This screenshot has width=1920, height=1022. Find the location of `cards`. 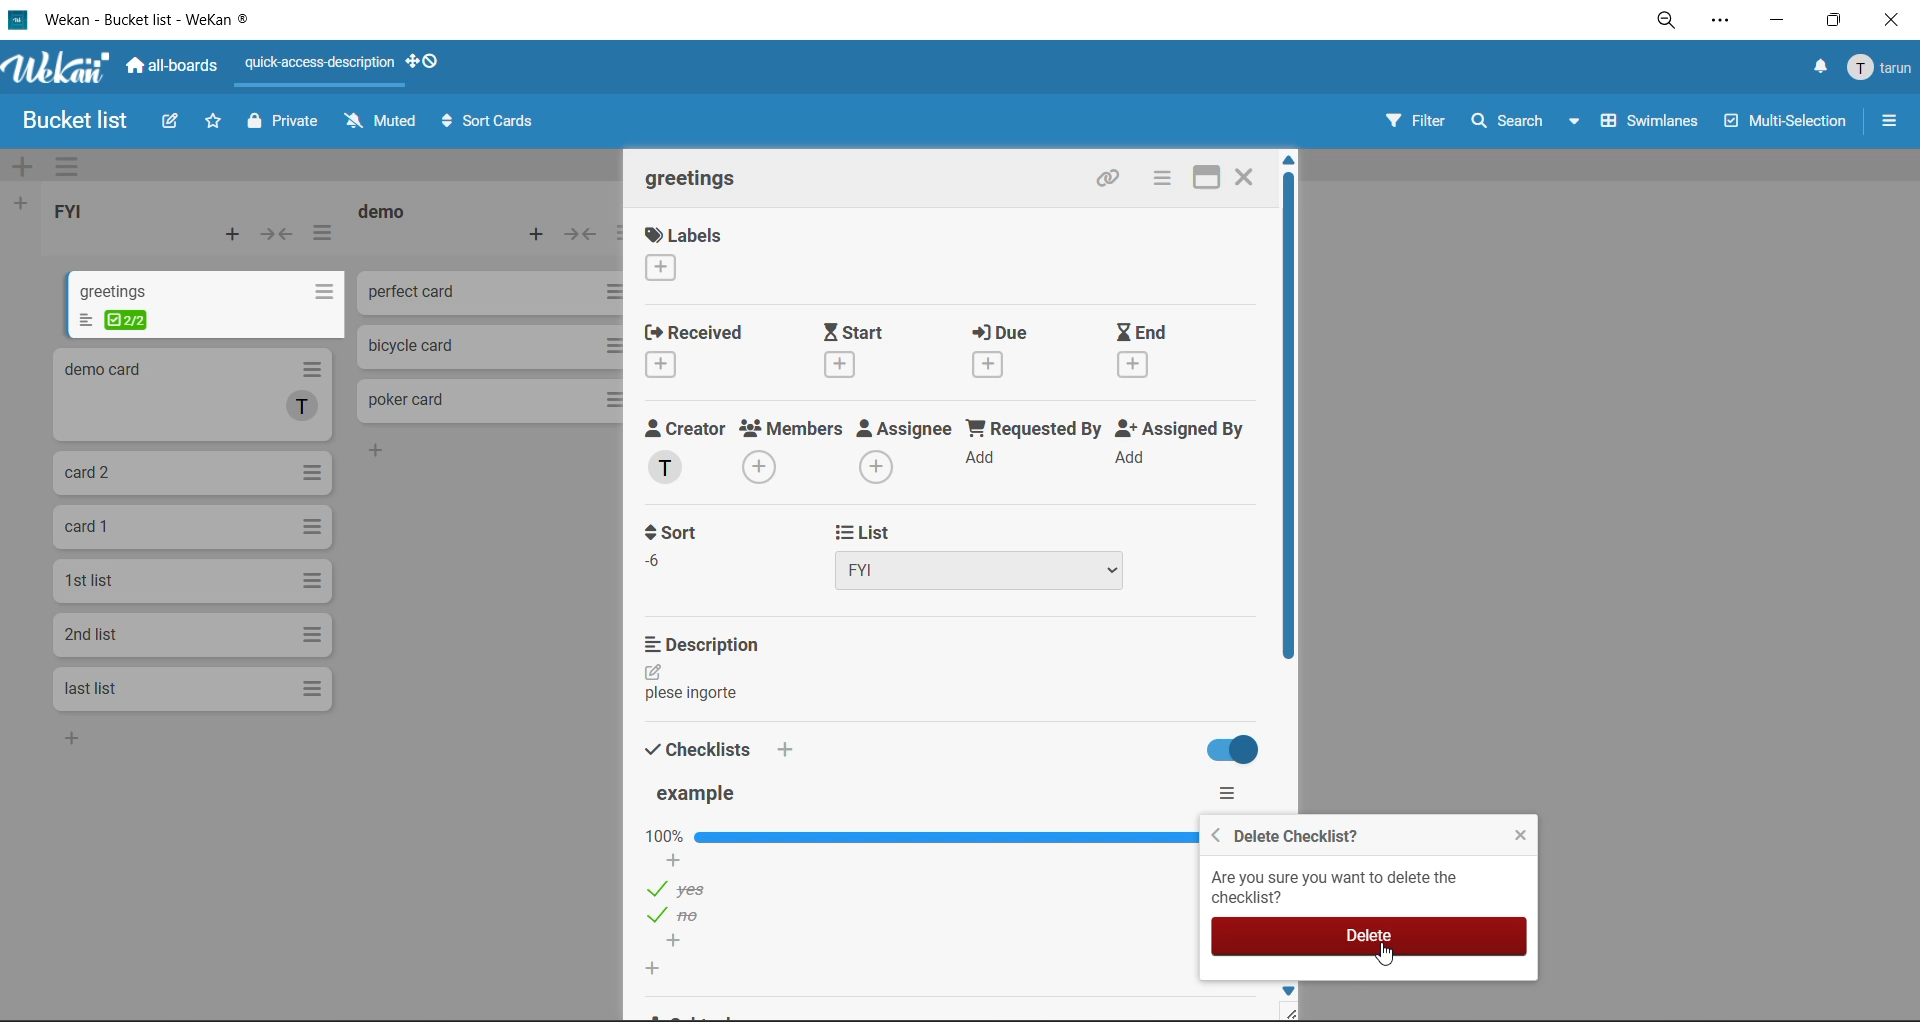

cards is located at coordinates (192, 473).